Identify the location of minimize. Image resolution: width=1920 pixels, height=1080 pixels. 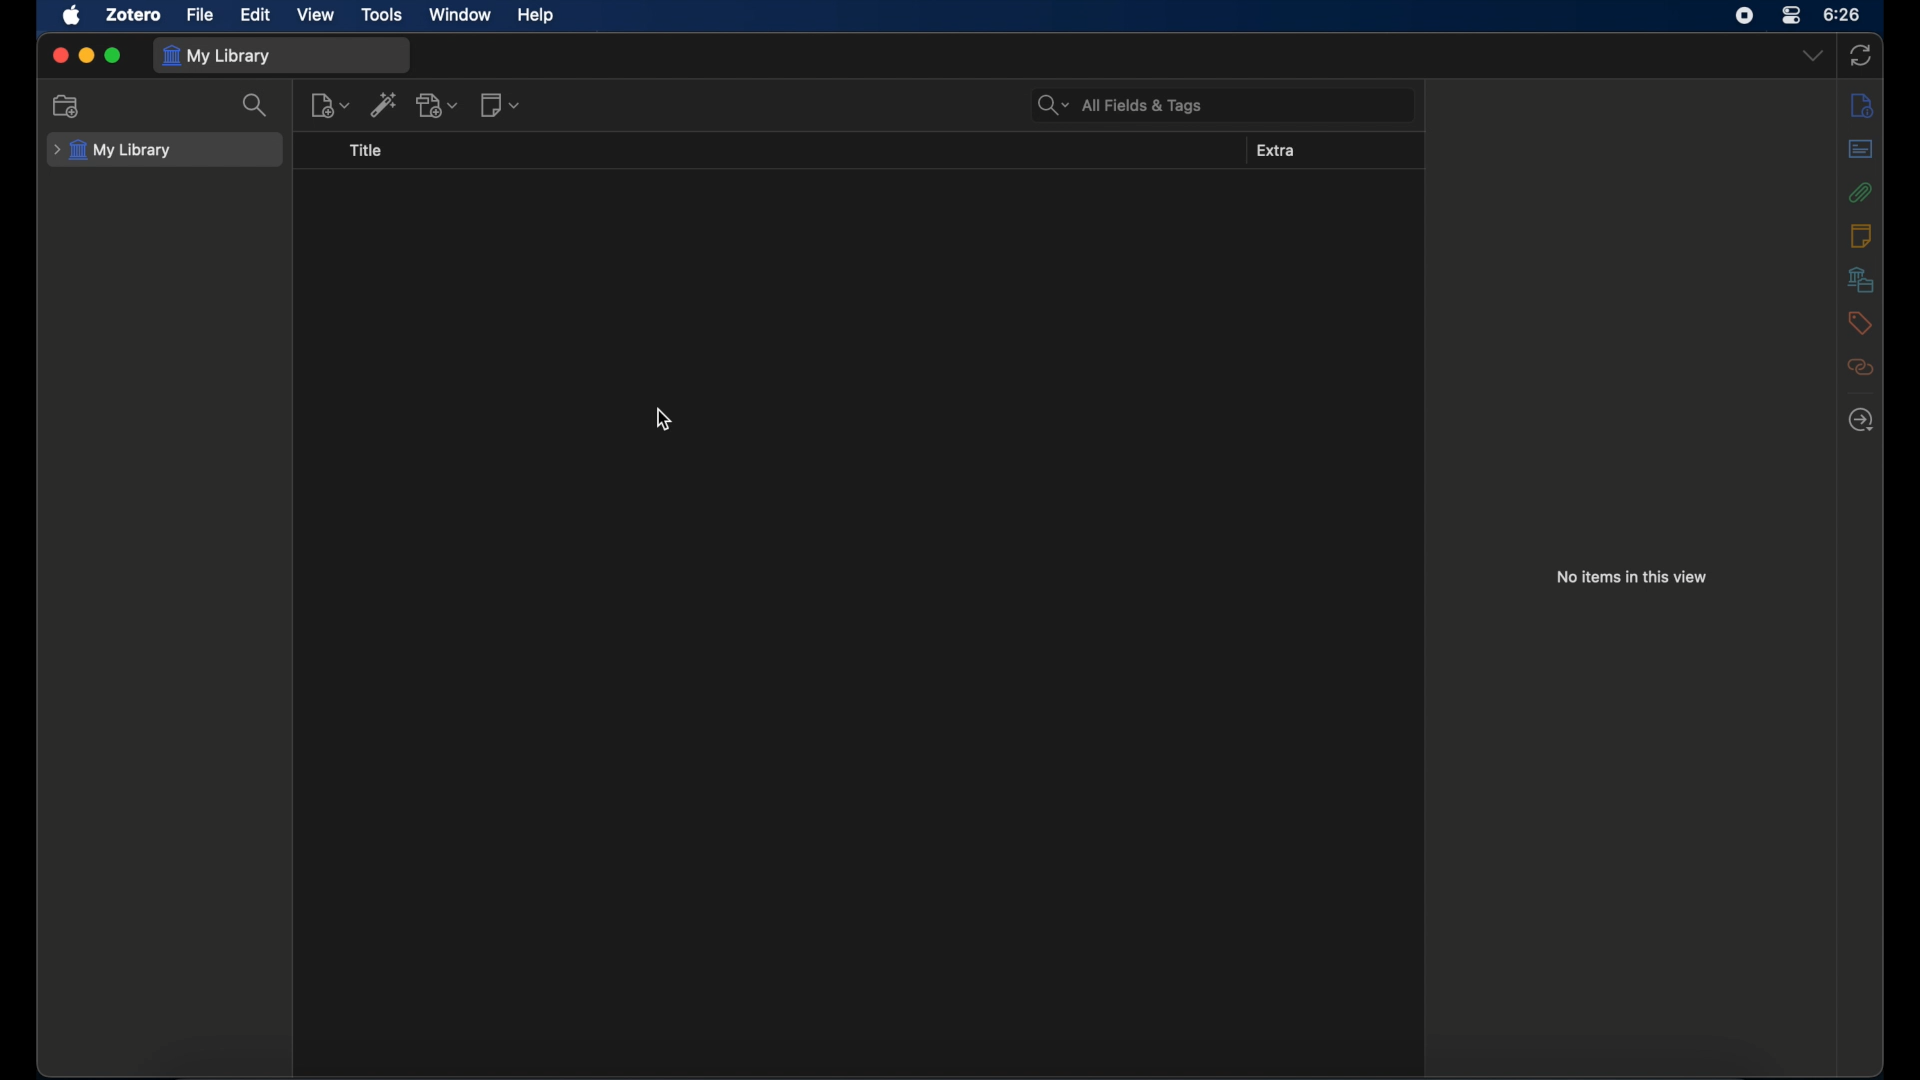
(86, 54).